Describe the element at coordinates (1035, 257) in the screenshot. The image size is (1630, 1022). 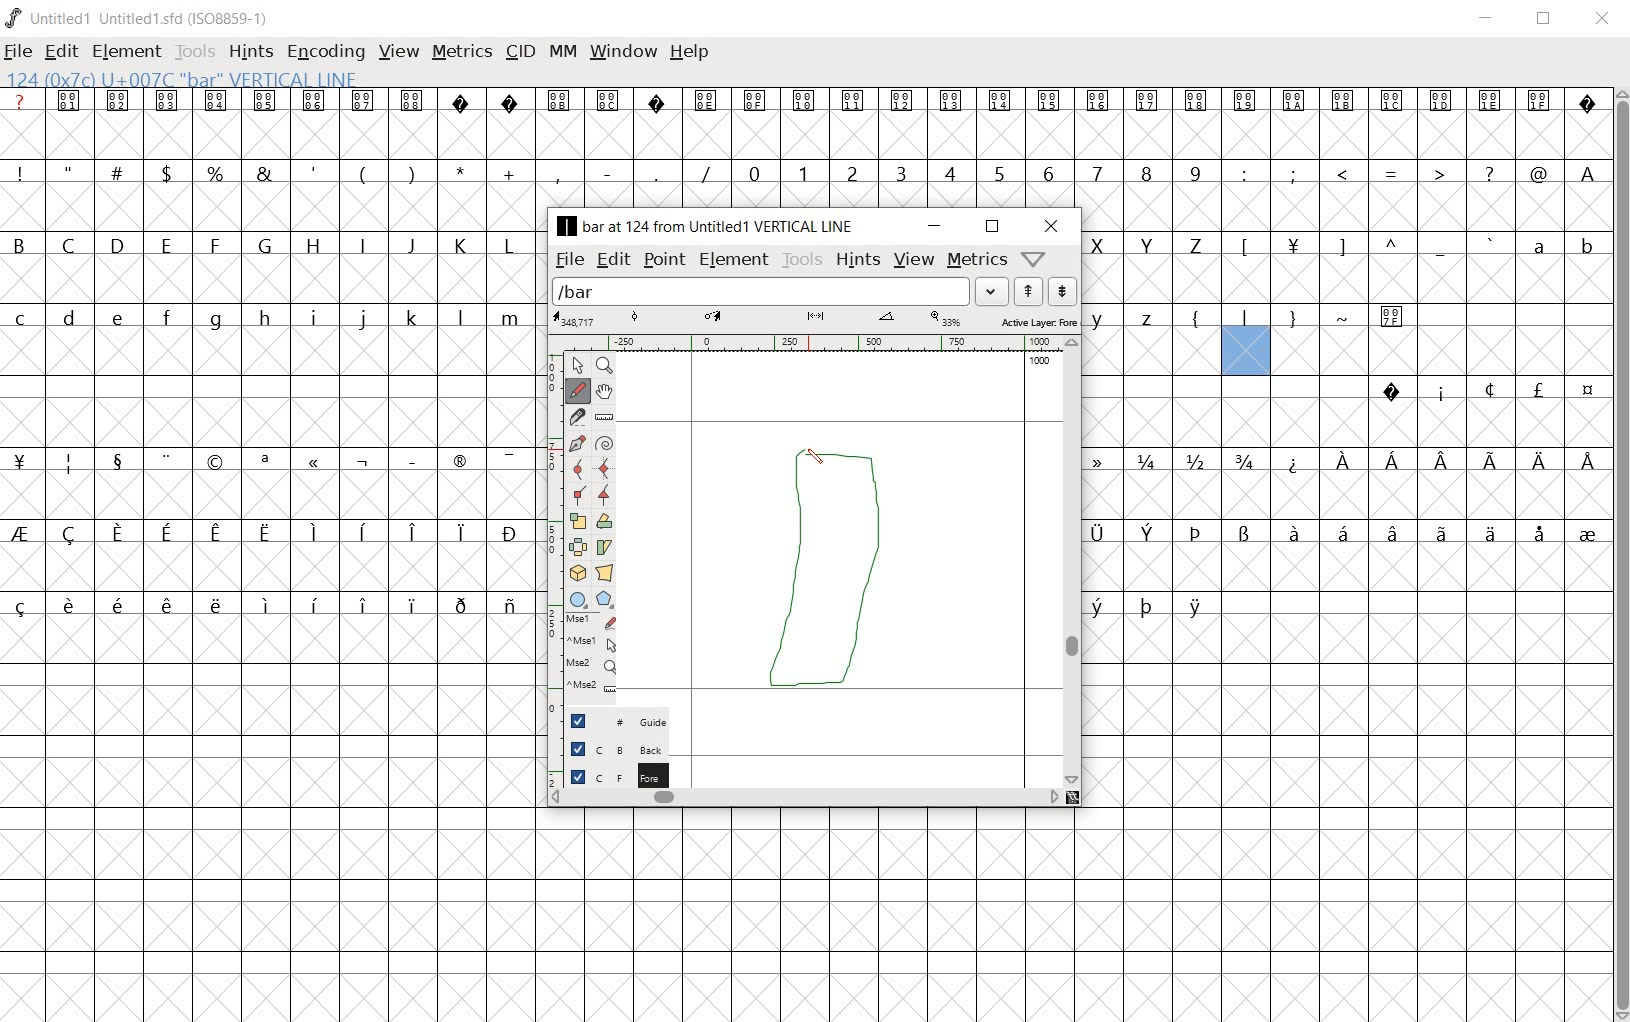
I see `help/window` at that location.